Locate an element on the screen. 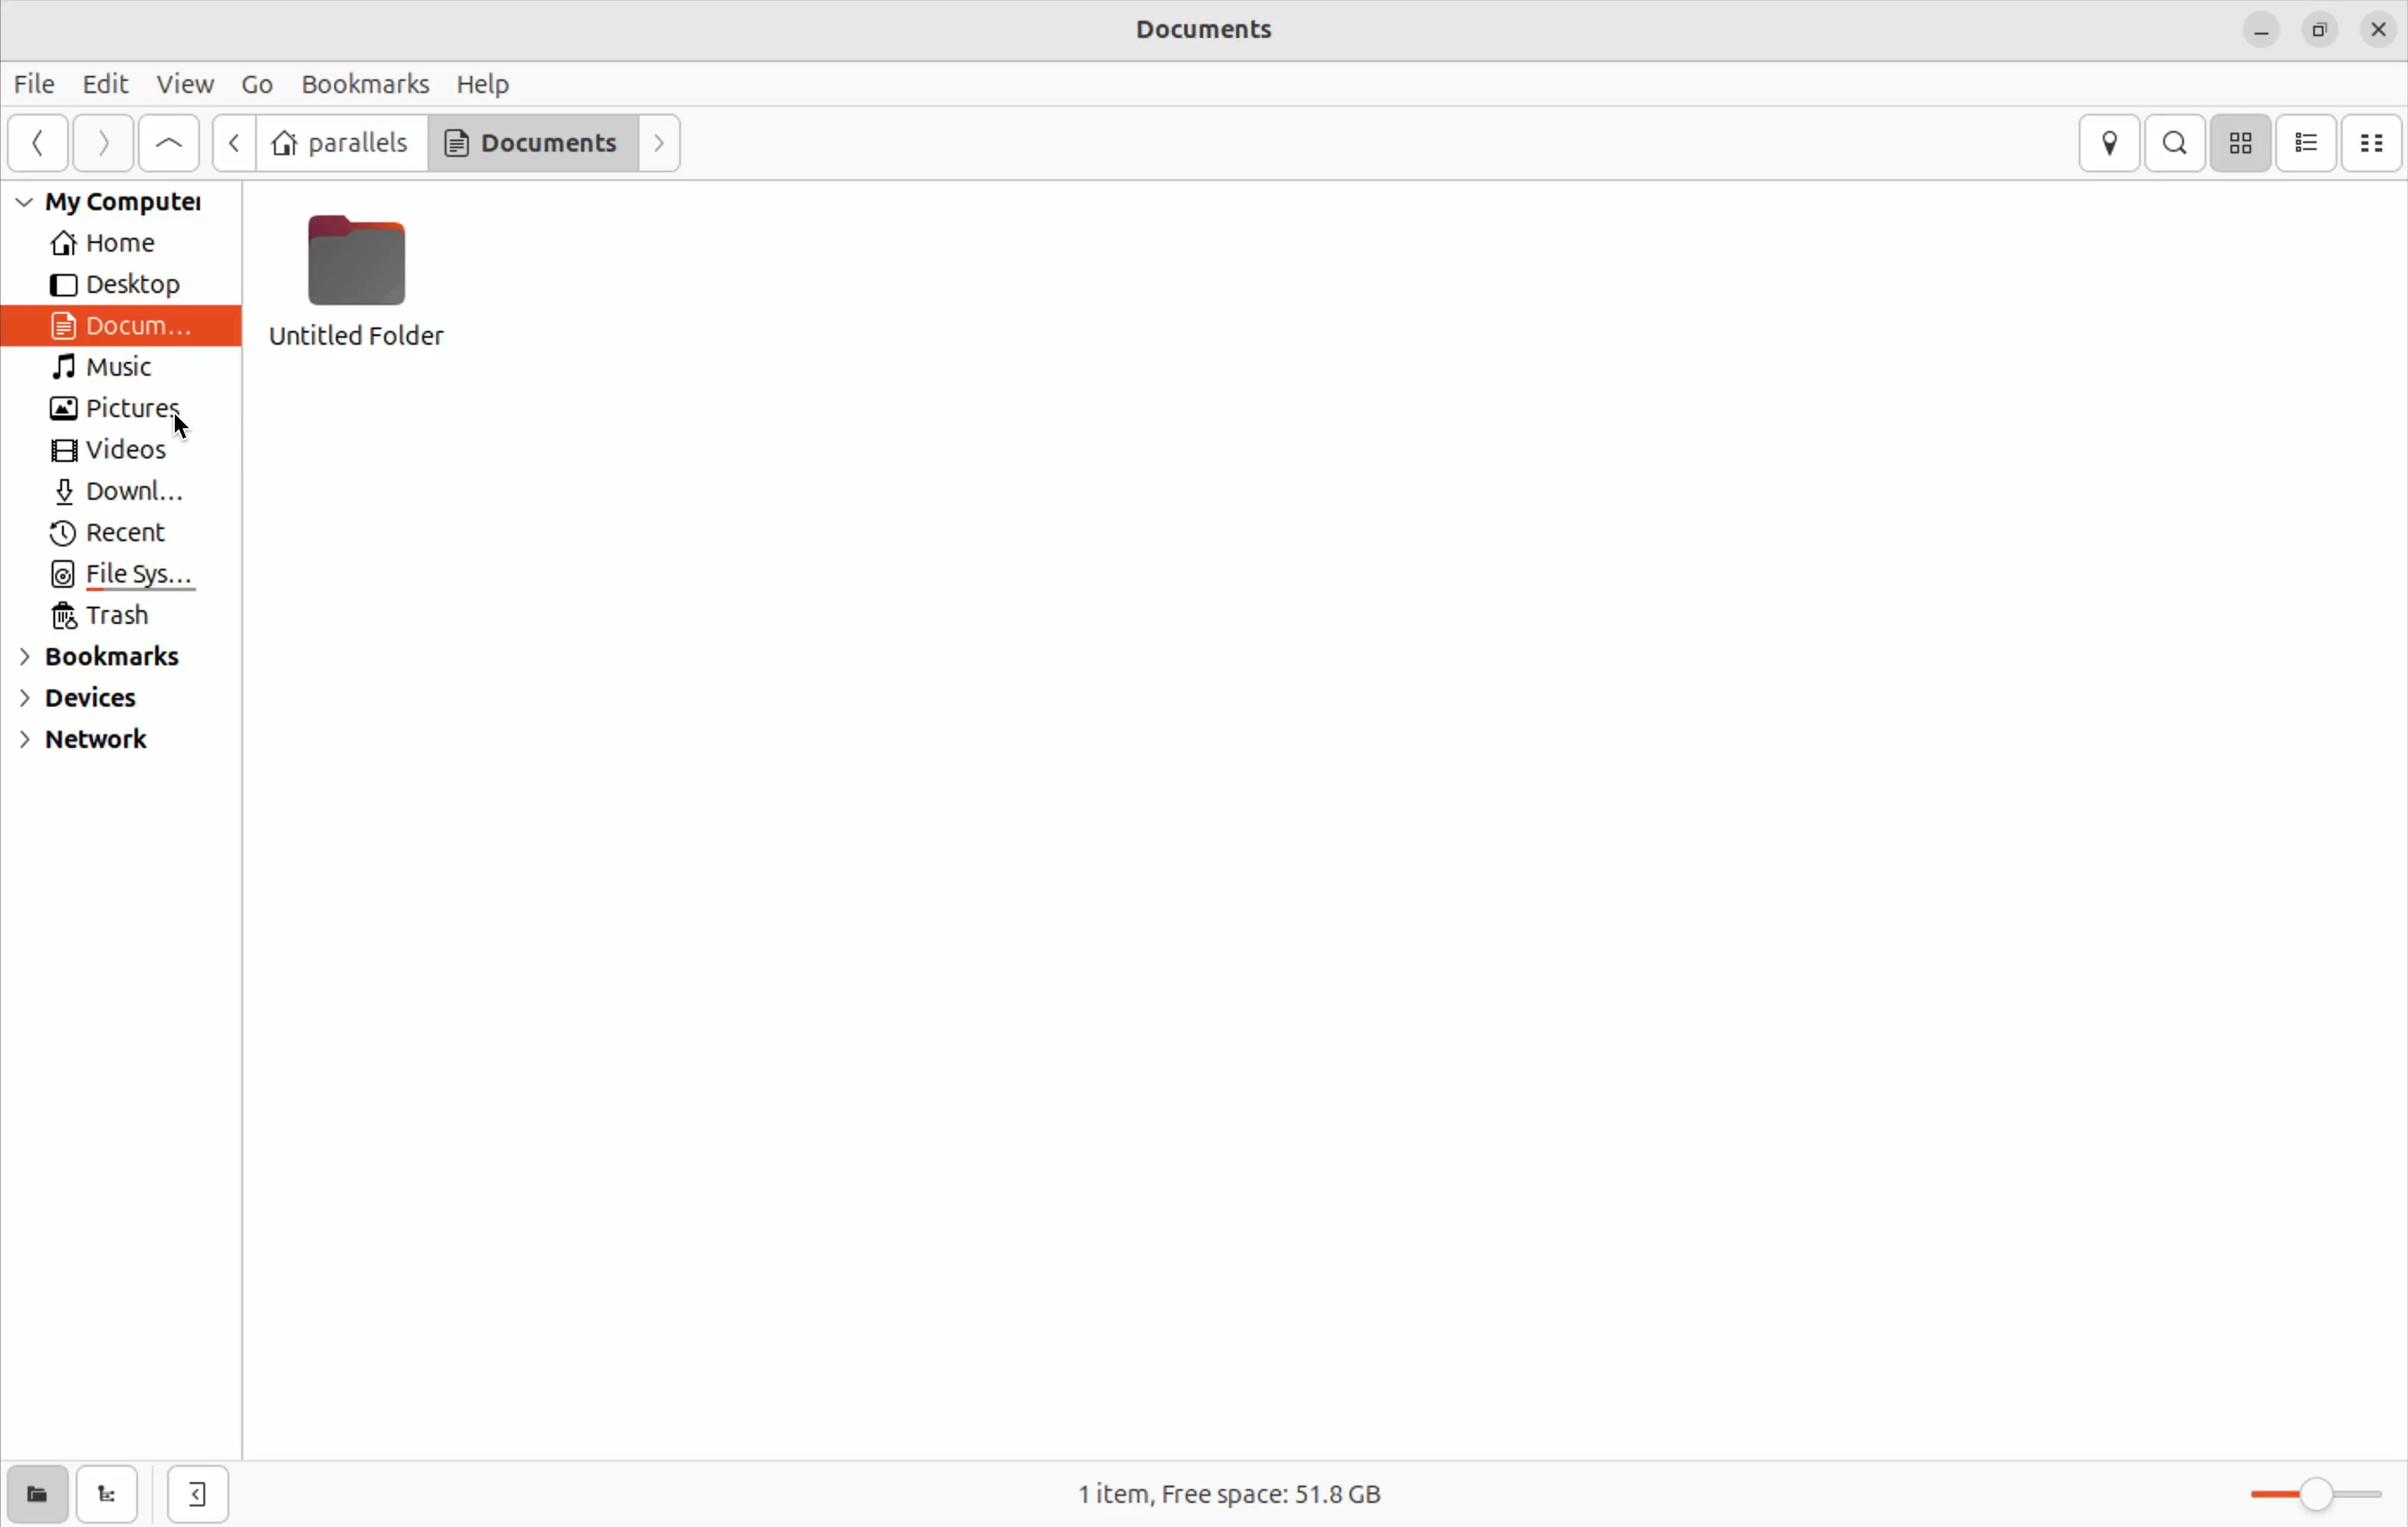 Image resolution: width=2408 pixels, height=1527 pixels. close is located at coordinates (2384, 25).